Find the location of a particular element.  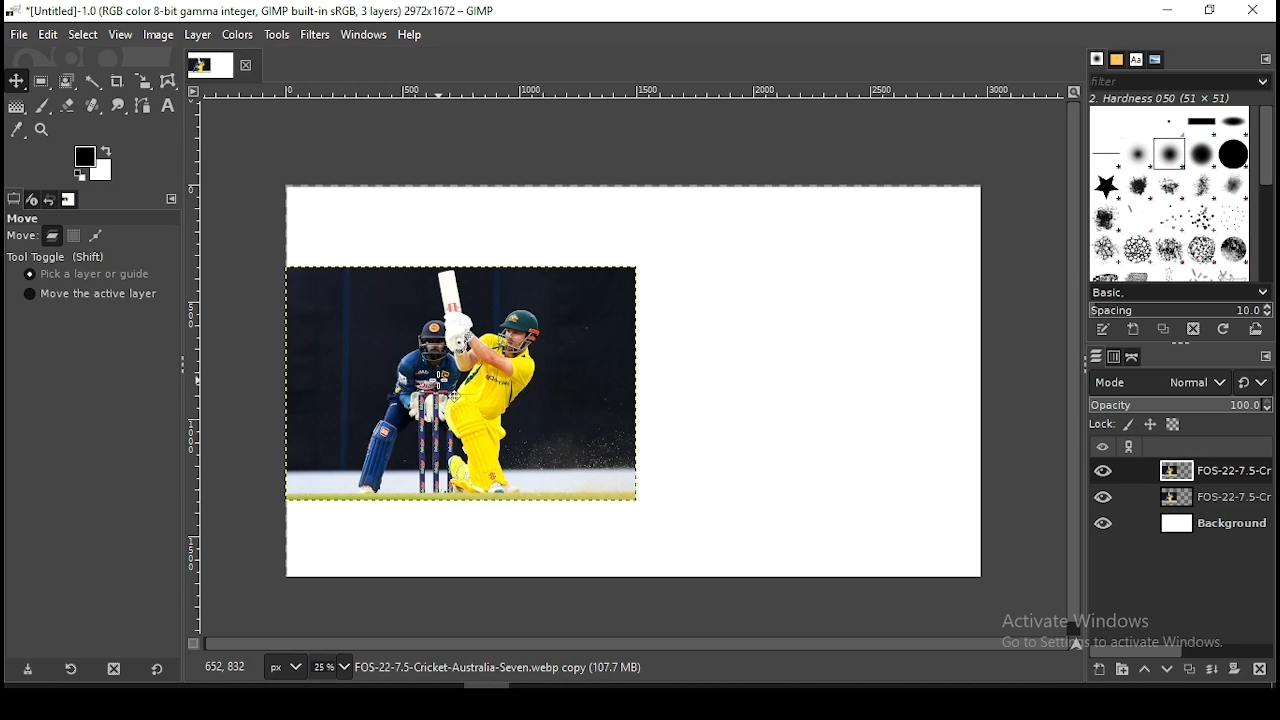

new layer group is located at coordinates (1122, 671).